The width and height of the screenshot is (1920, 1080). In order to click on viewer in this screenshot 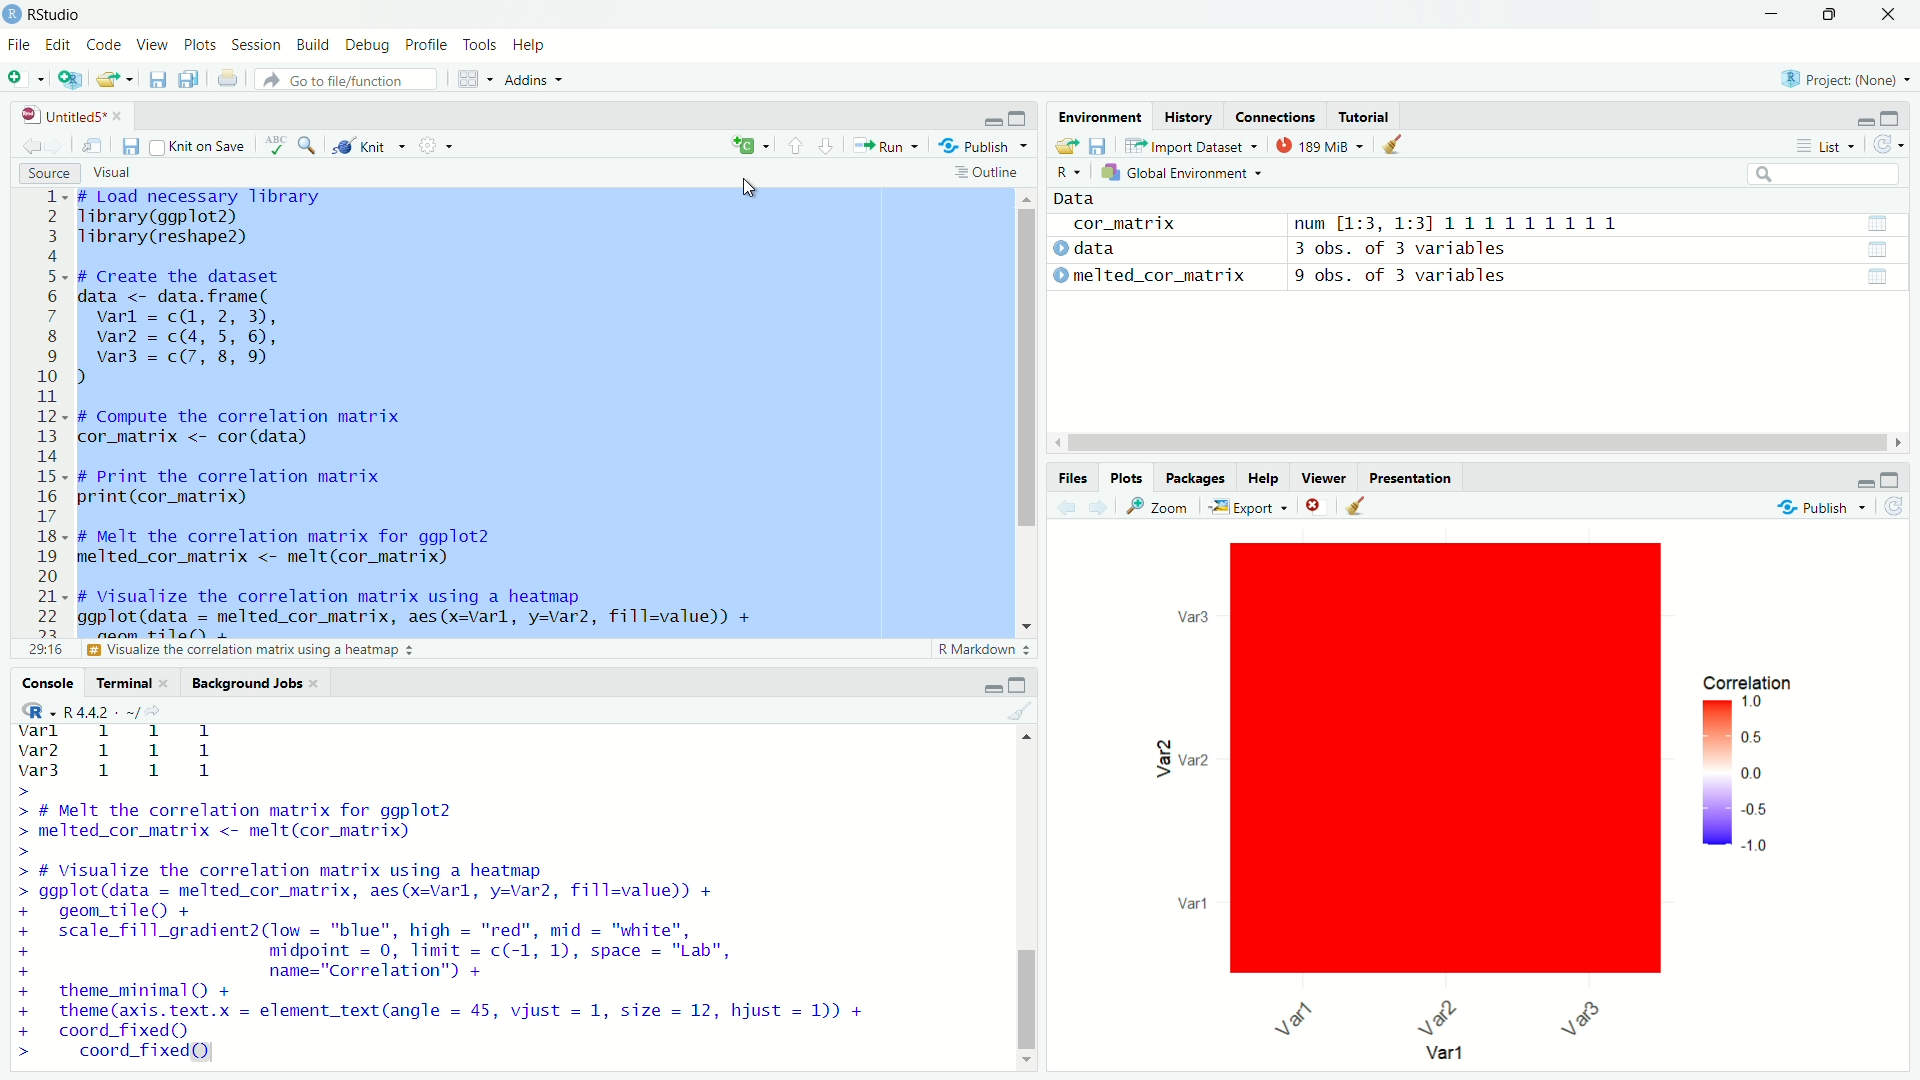, I will do `click(1323, 477)`.